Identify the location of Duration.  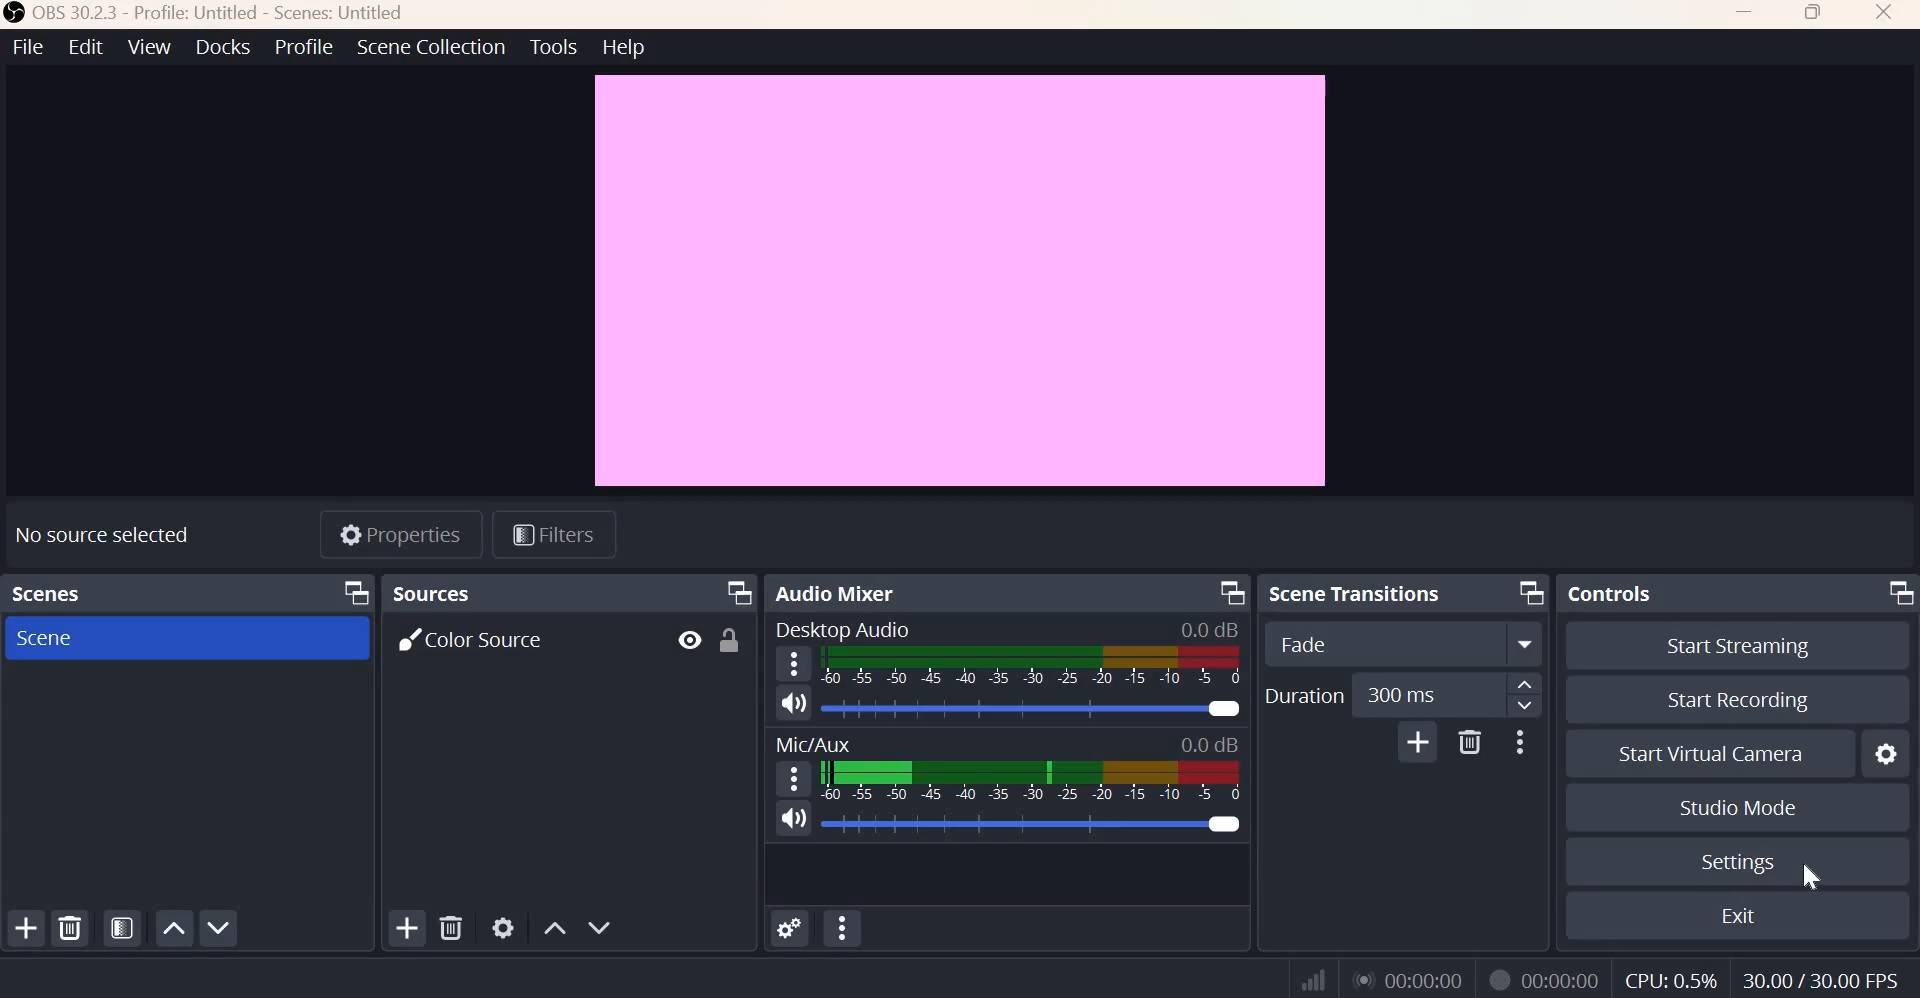
(1303, 694).